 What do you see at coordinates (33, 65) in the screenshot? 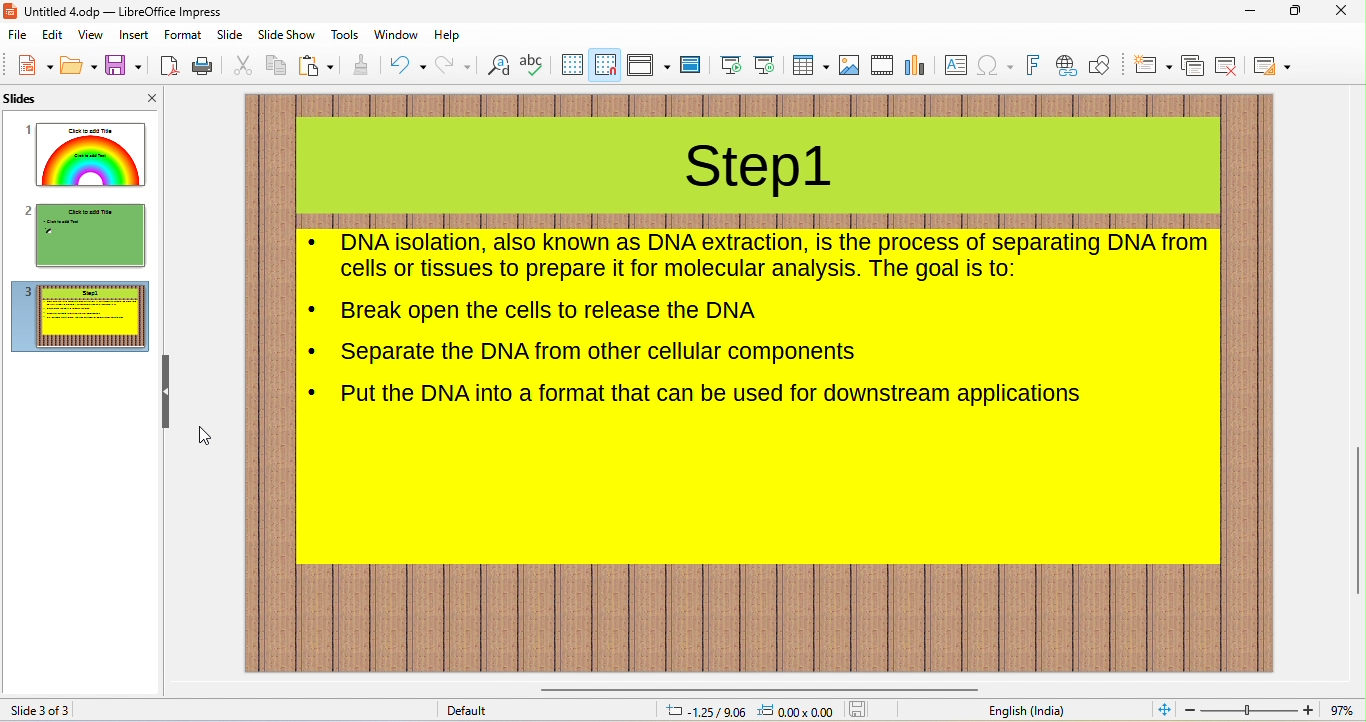
I see `new` at bounding box center [33, 65].